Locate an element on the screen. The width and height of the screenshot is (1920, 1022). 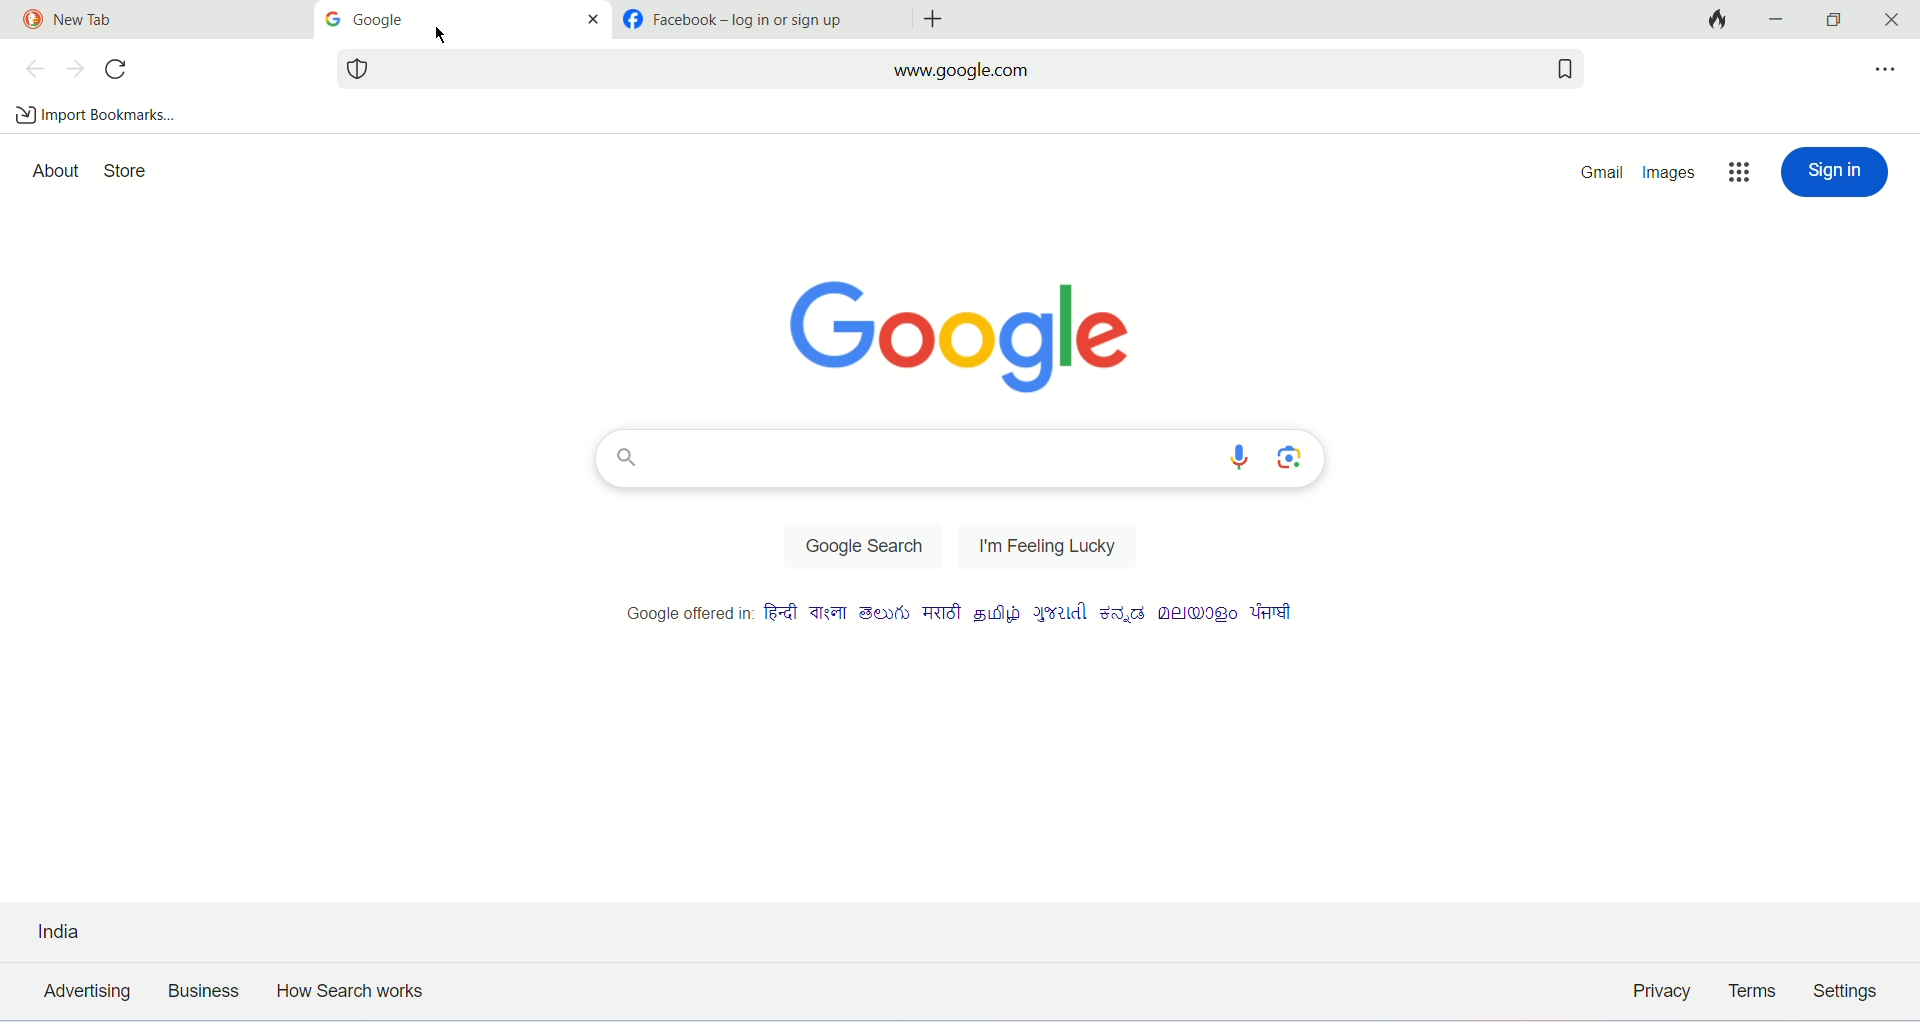
Google is located at coordinates (957, 333).